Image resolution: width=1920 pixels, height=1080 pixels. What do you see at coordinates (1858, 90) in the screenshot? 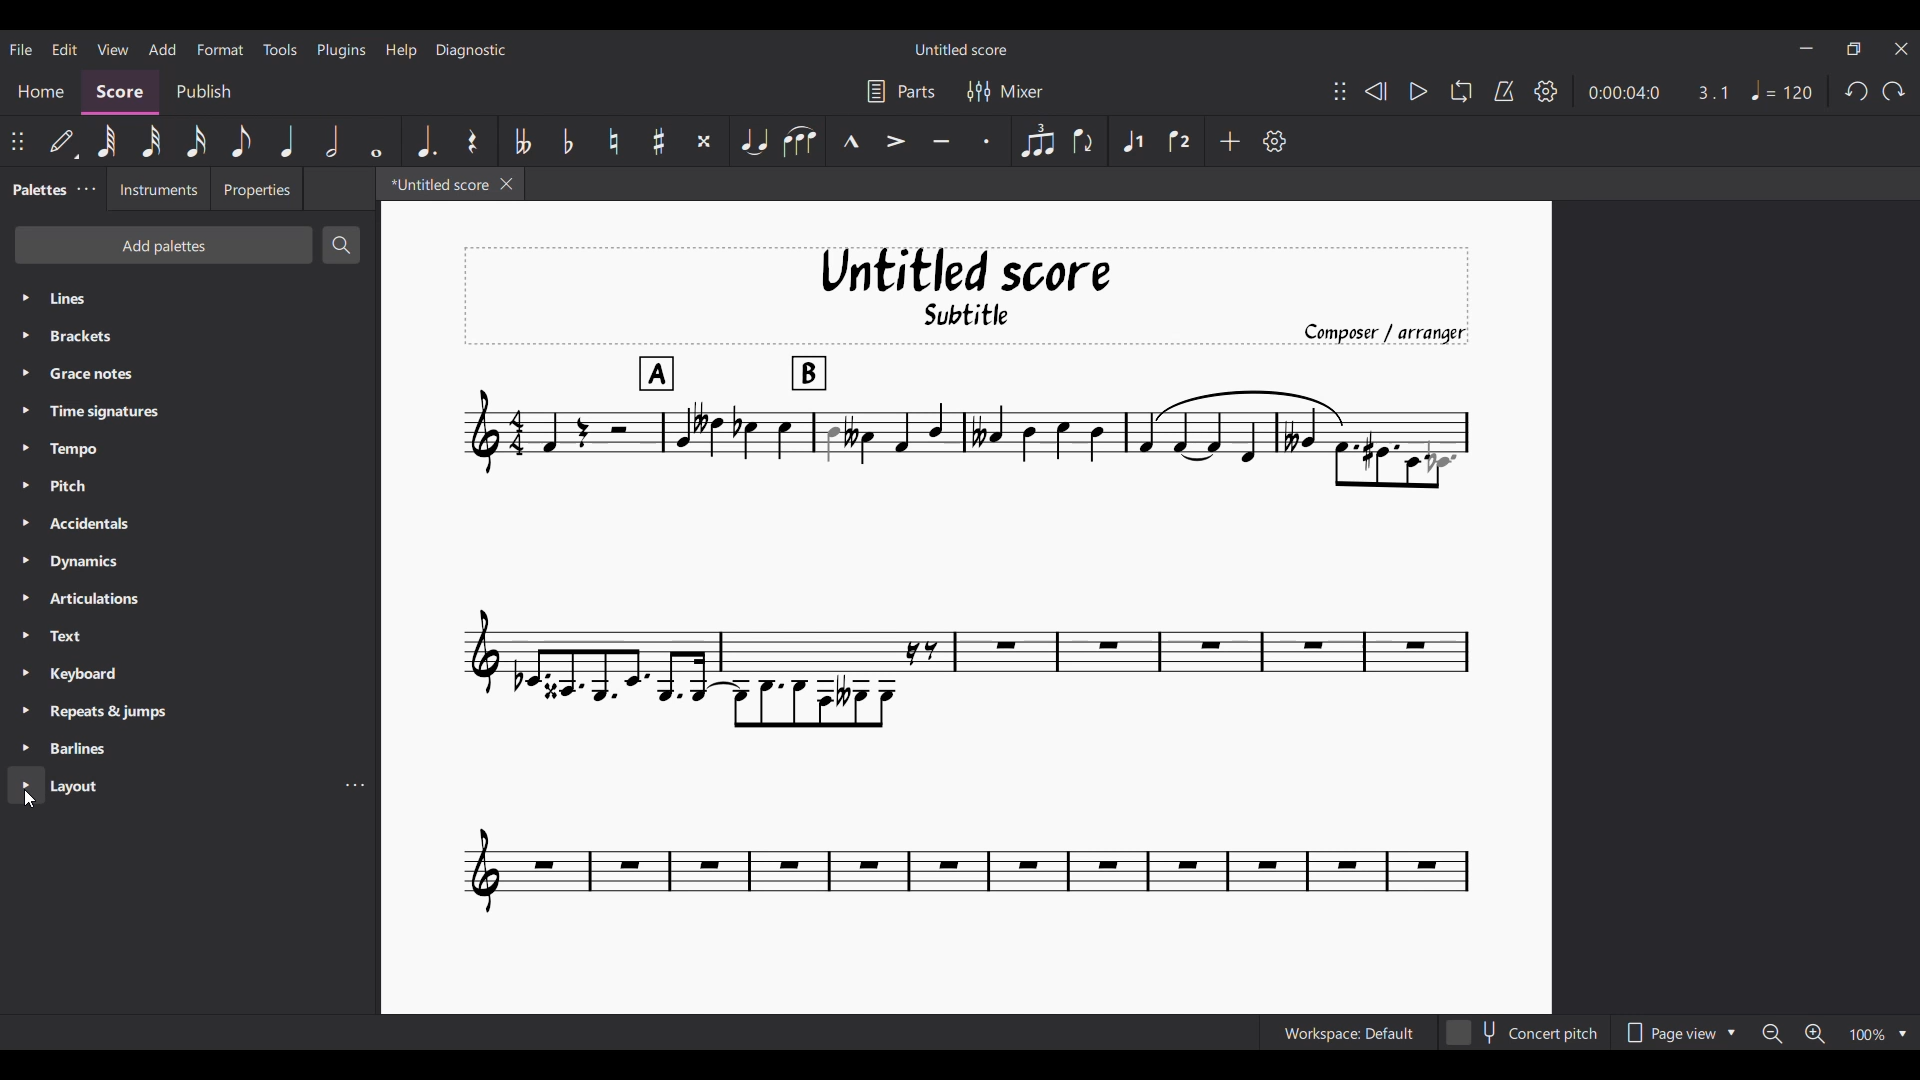
I see `Undo` at bounding box center [1858, 90].